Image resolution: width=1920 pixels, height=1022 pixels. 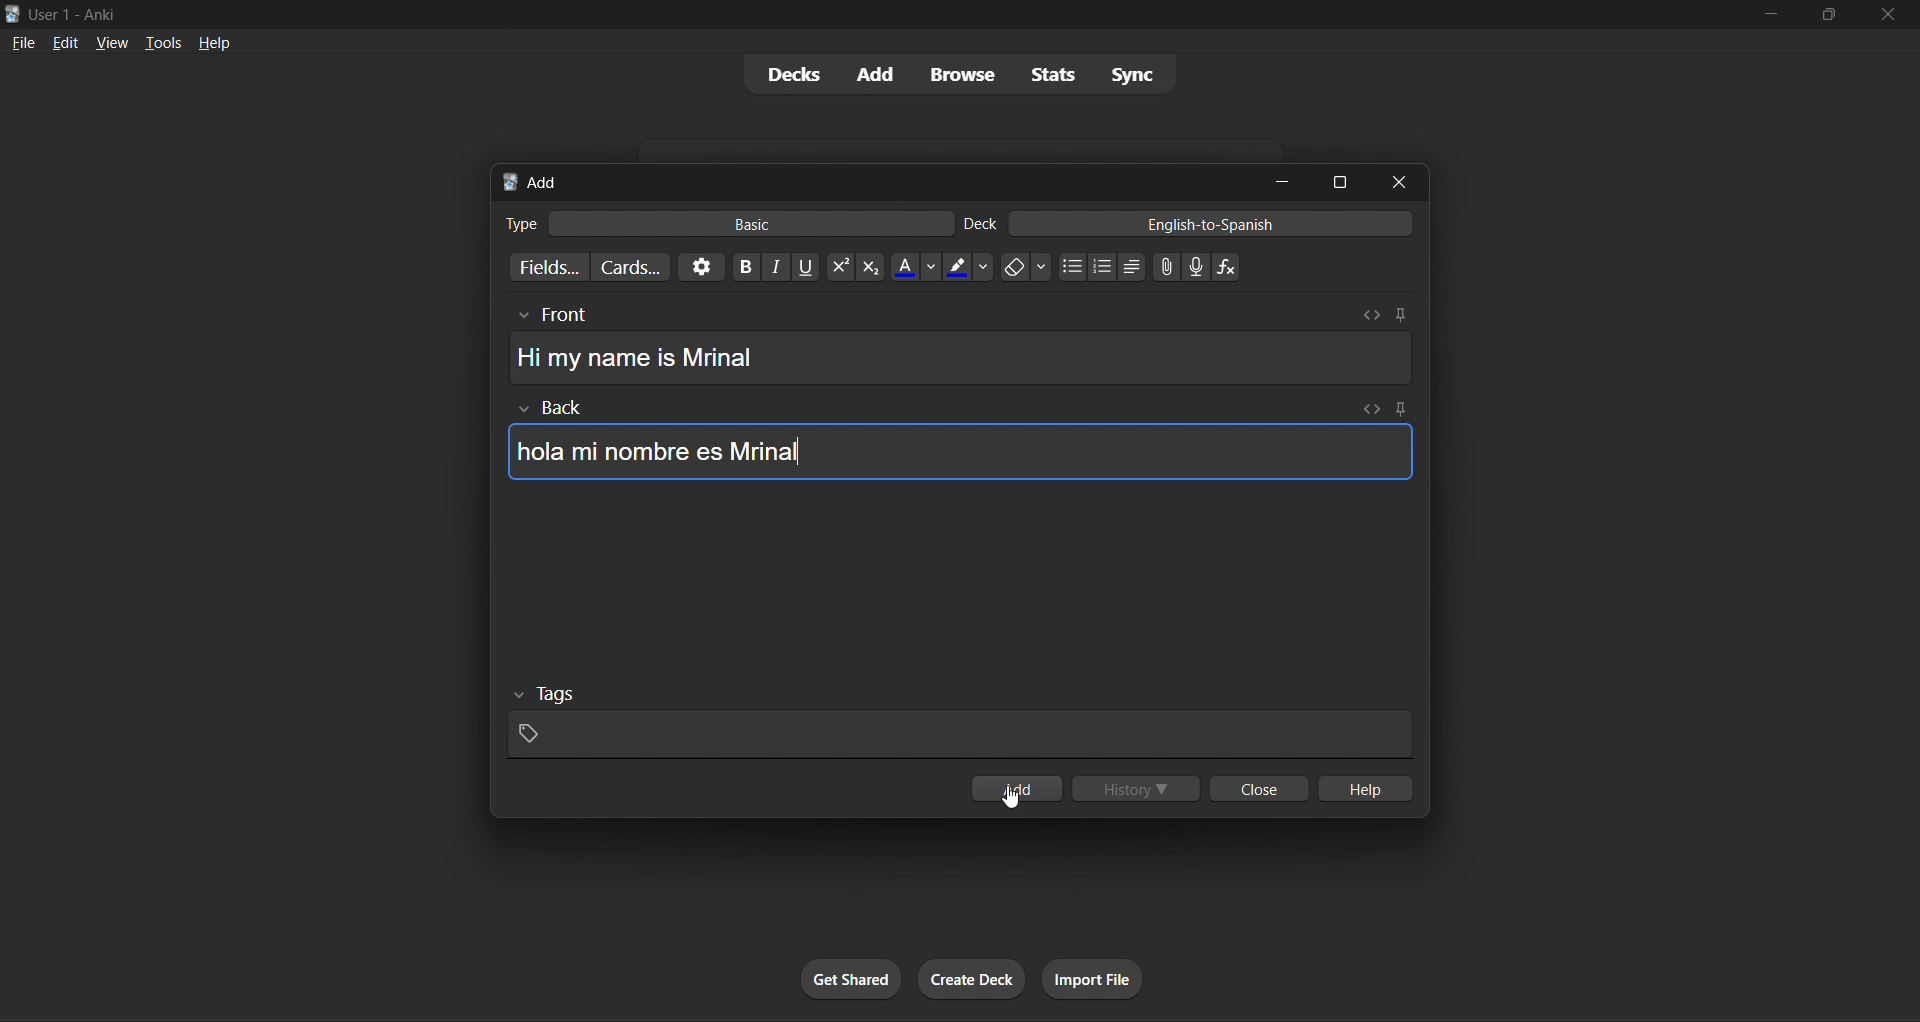 I want to click on card tags text box, so click(x=958, y=721).